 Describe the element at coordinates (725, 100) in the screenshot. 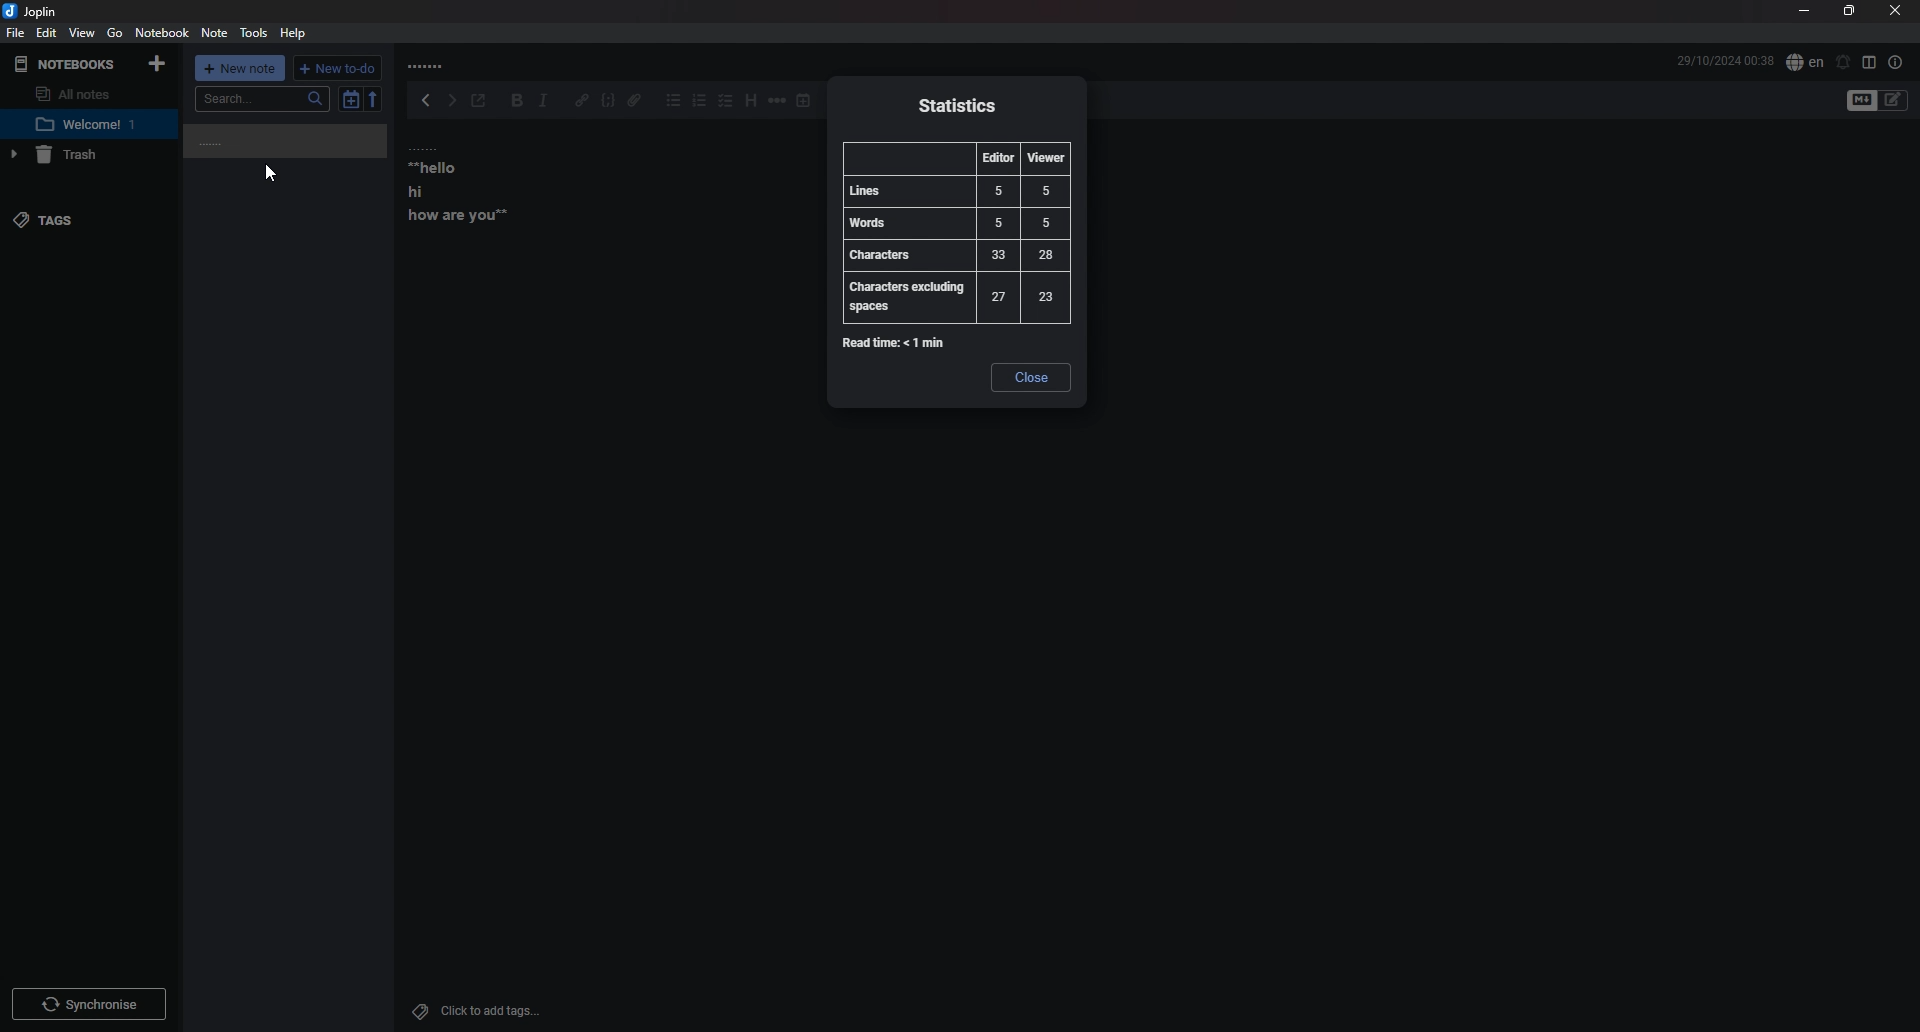

I see `Checkbox` at that location.